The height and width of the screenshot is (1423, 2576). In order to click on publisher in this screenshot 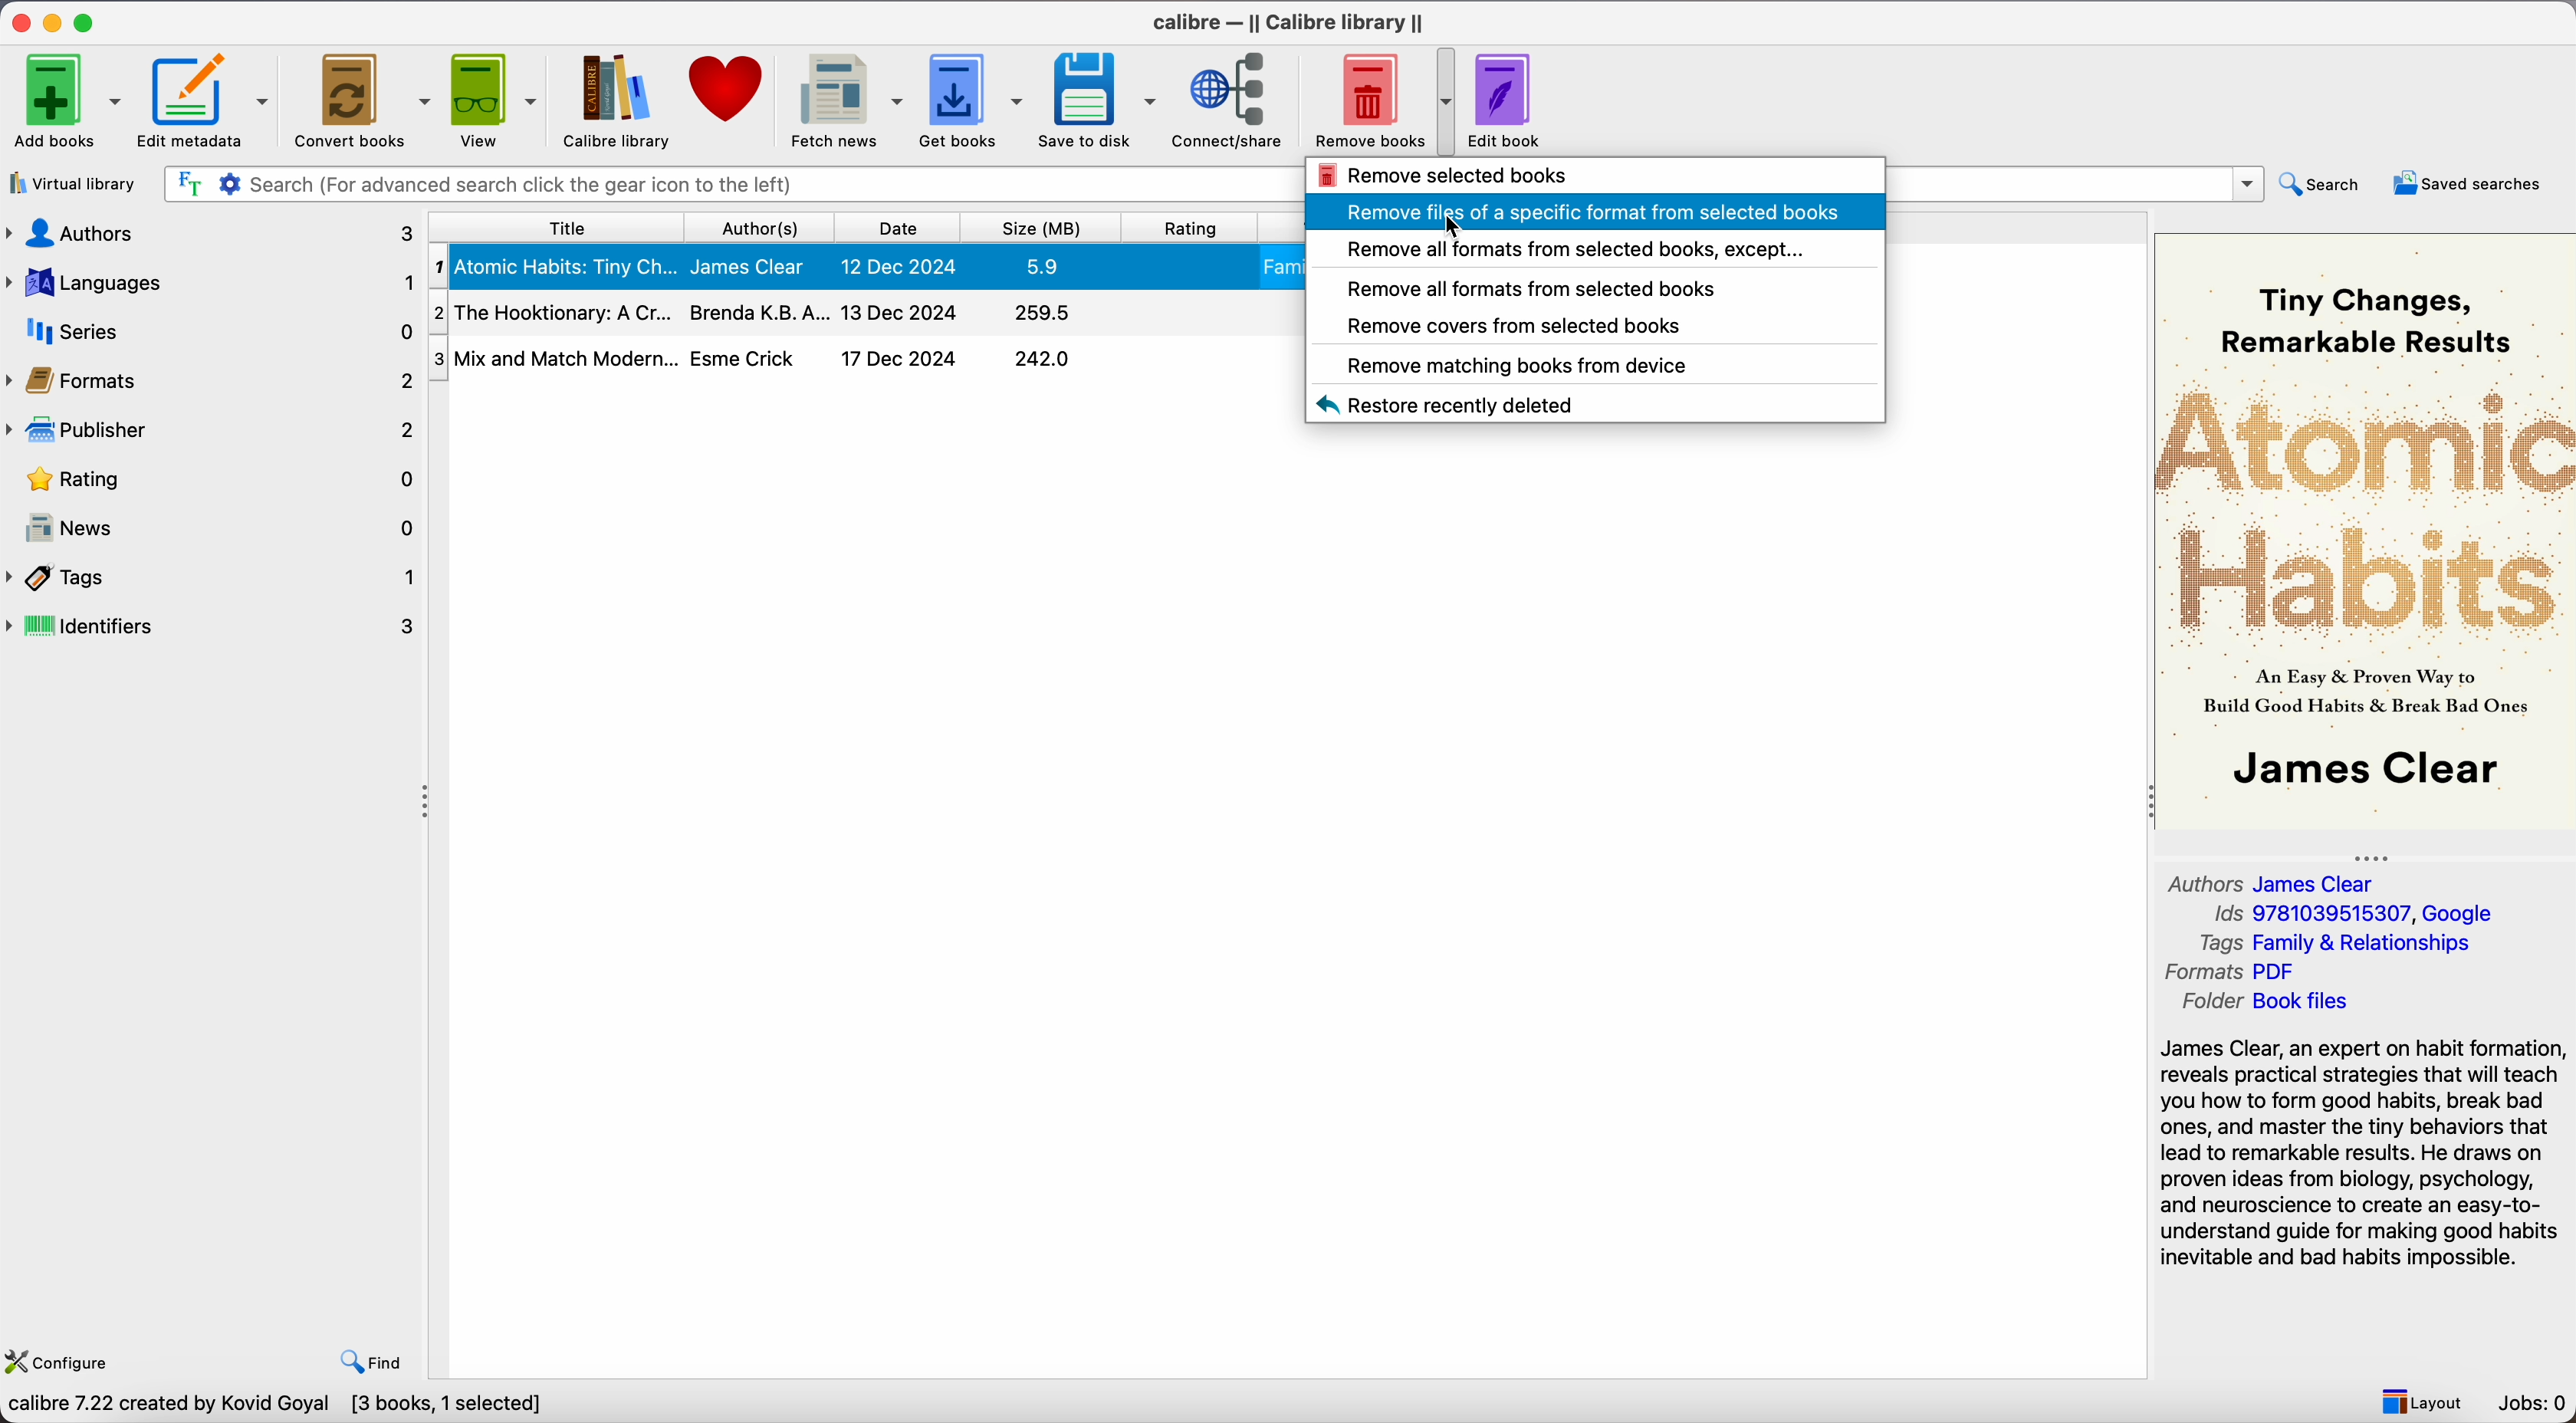, I will do `click(213, 429)`.